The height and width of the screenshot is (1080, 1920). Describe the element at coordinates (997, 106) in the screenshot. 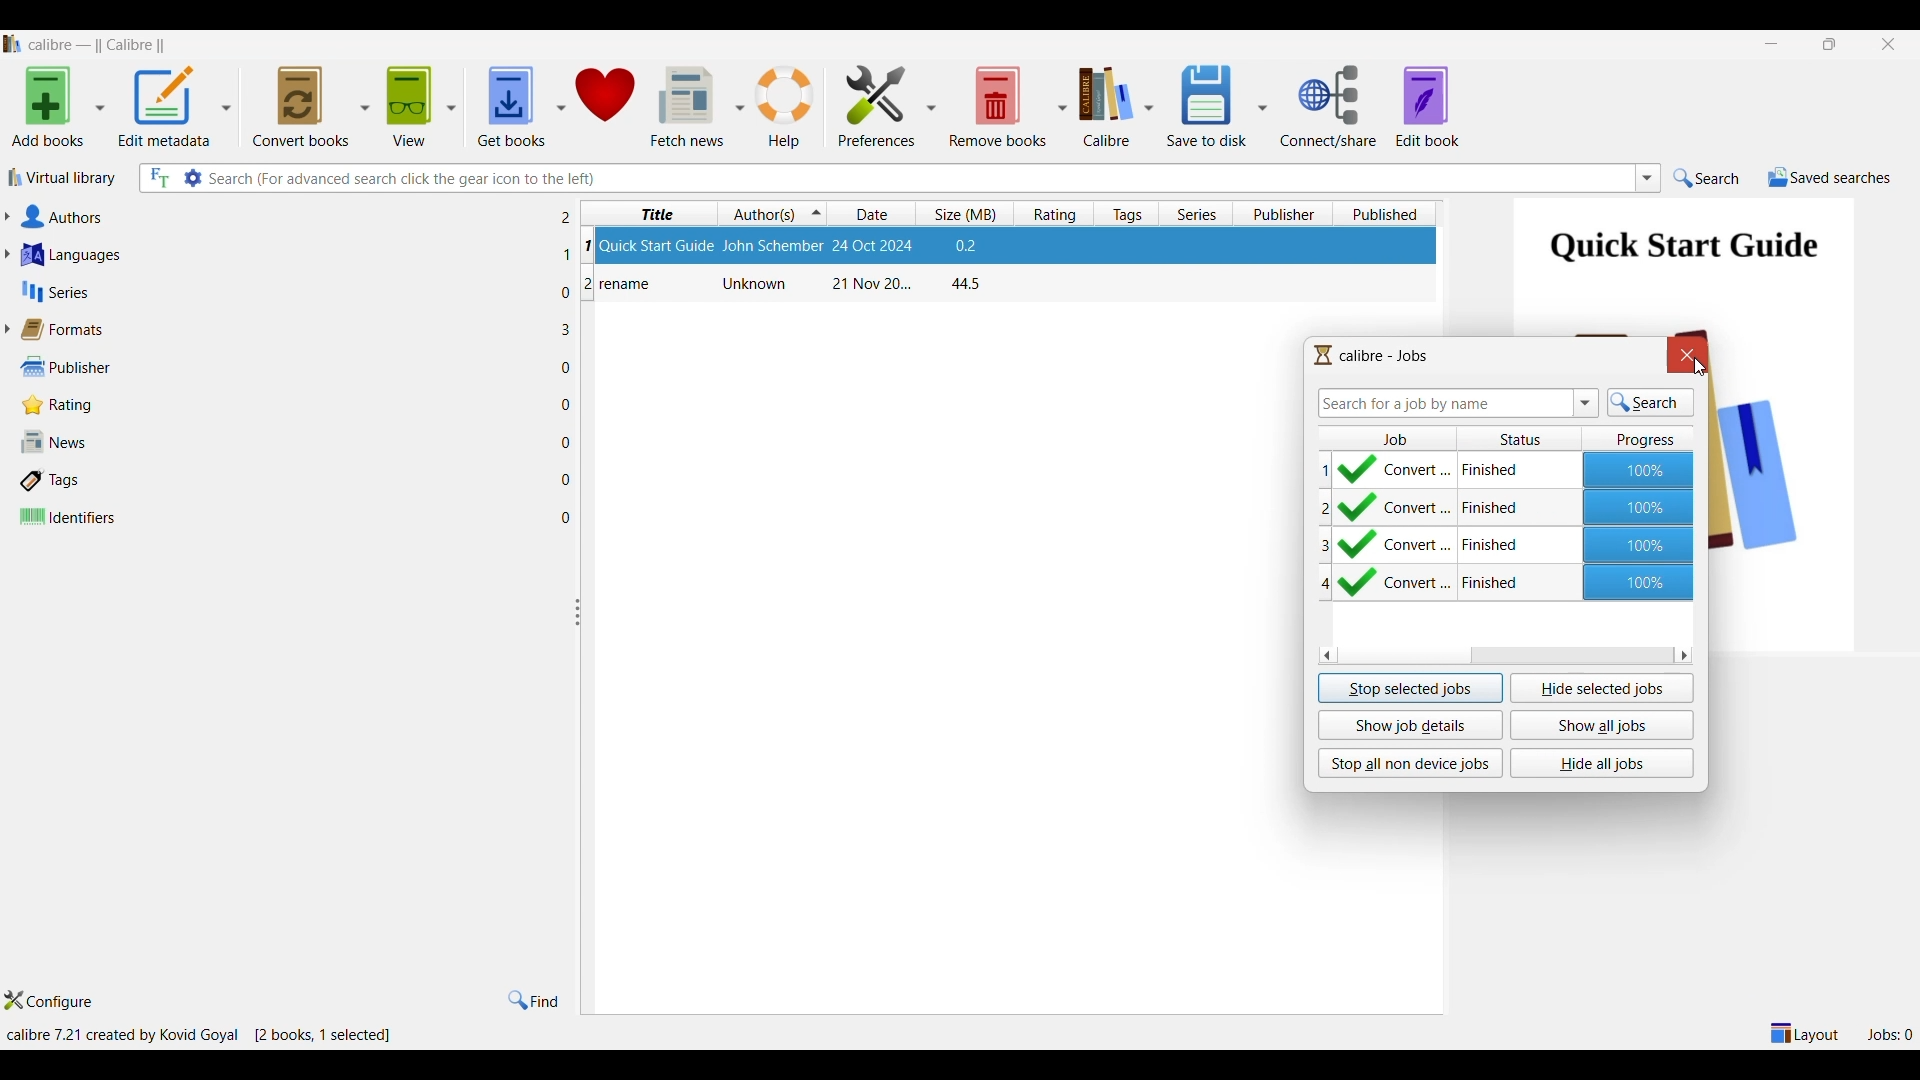

I see `Remove books` at that location.